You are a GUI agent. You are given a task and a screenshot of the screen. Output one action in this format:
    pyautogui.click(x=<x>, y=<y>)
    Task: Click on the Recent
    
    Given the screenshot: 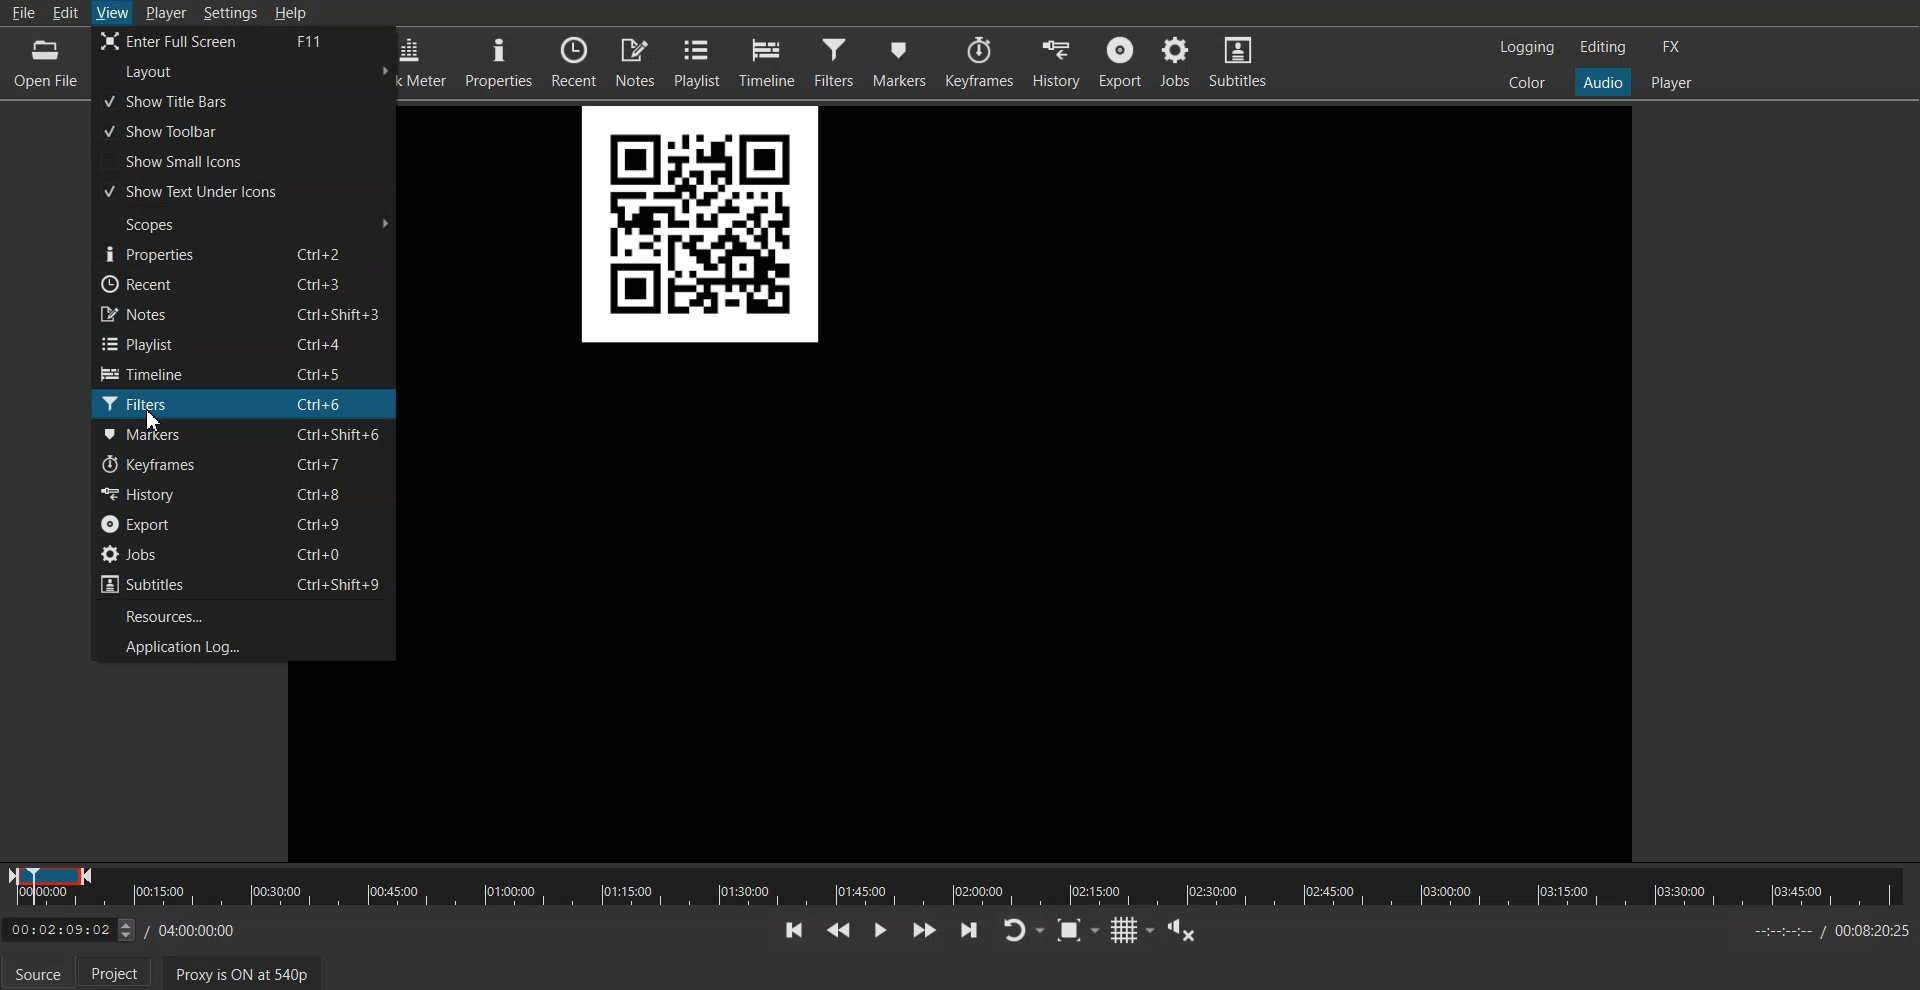 What is the action you would take?
    pyautogui.click(x=575, y=61)
    